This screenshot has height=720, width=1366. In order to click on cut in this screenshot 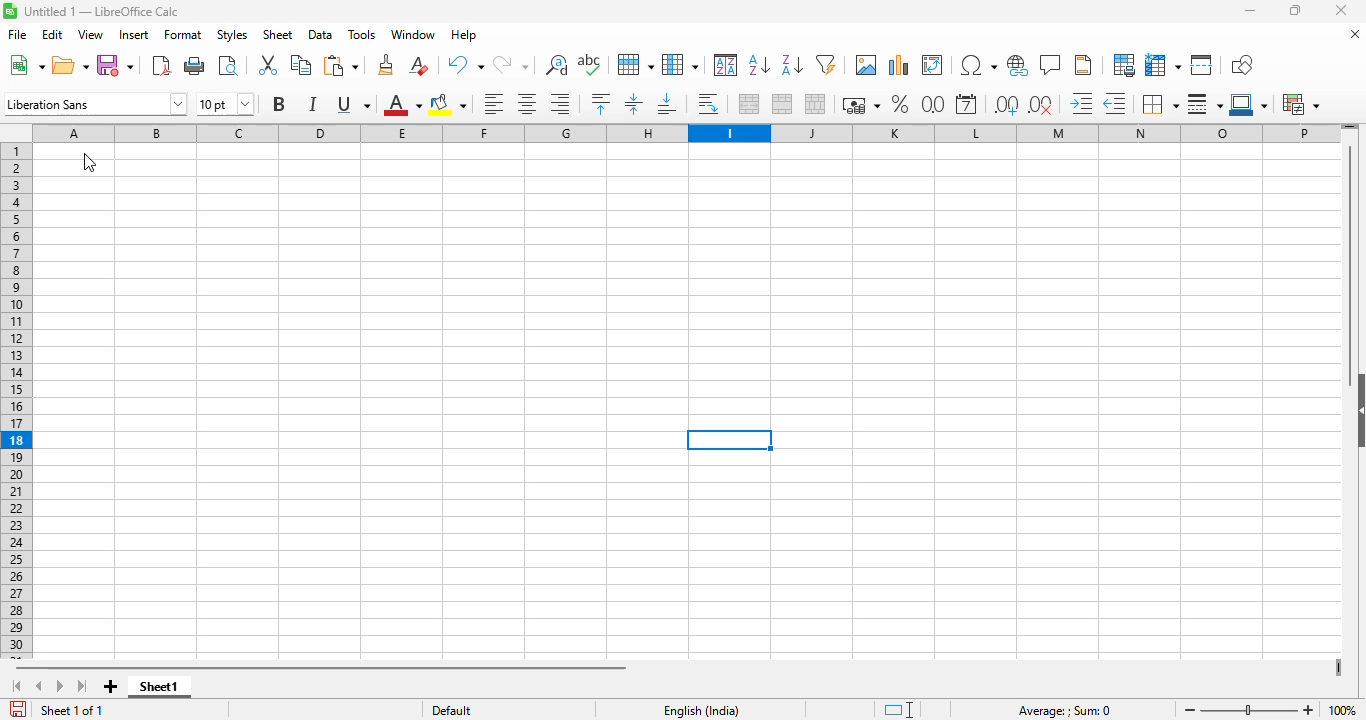, I will do `click(267, 65)`.